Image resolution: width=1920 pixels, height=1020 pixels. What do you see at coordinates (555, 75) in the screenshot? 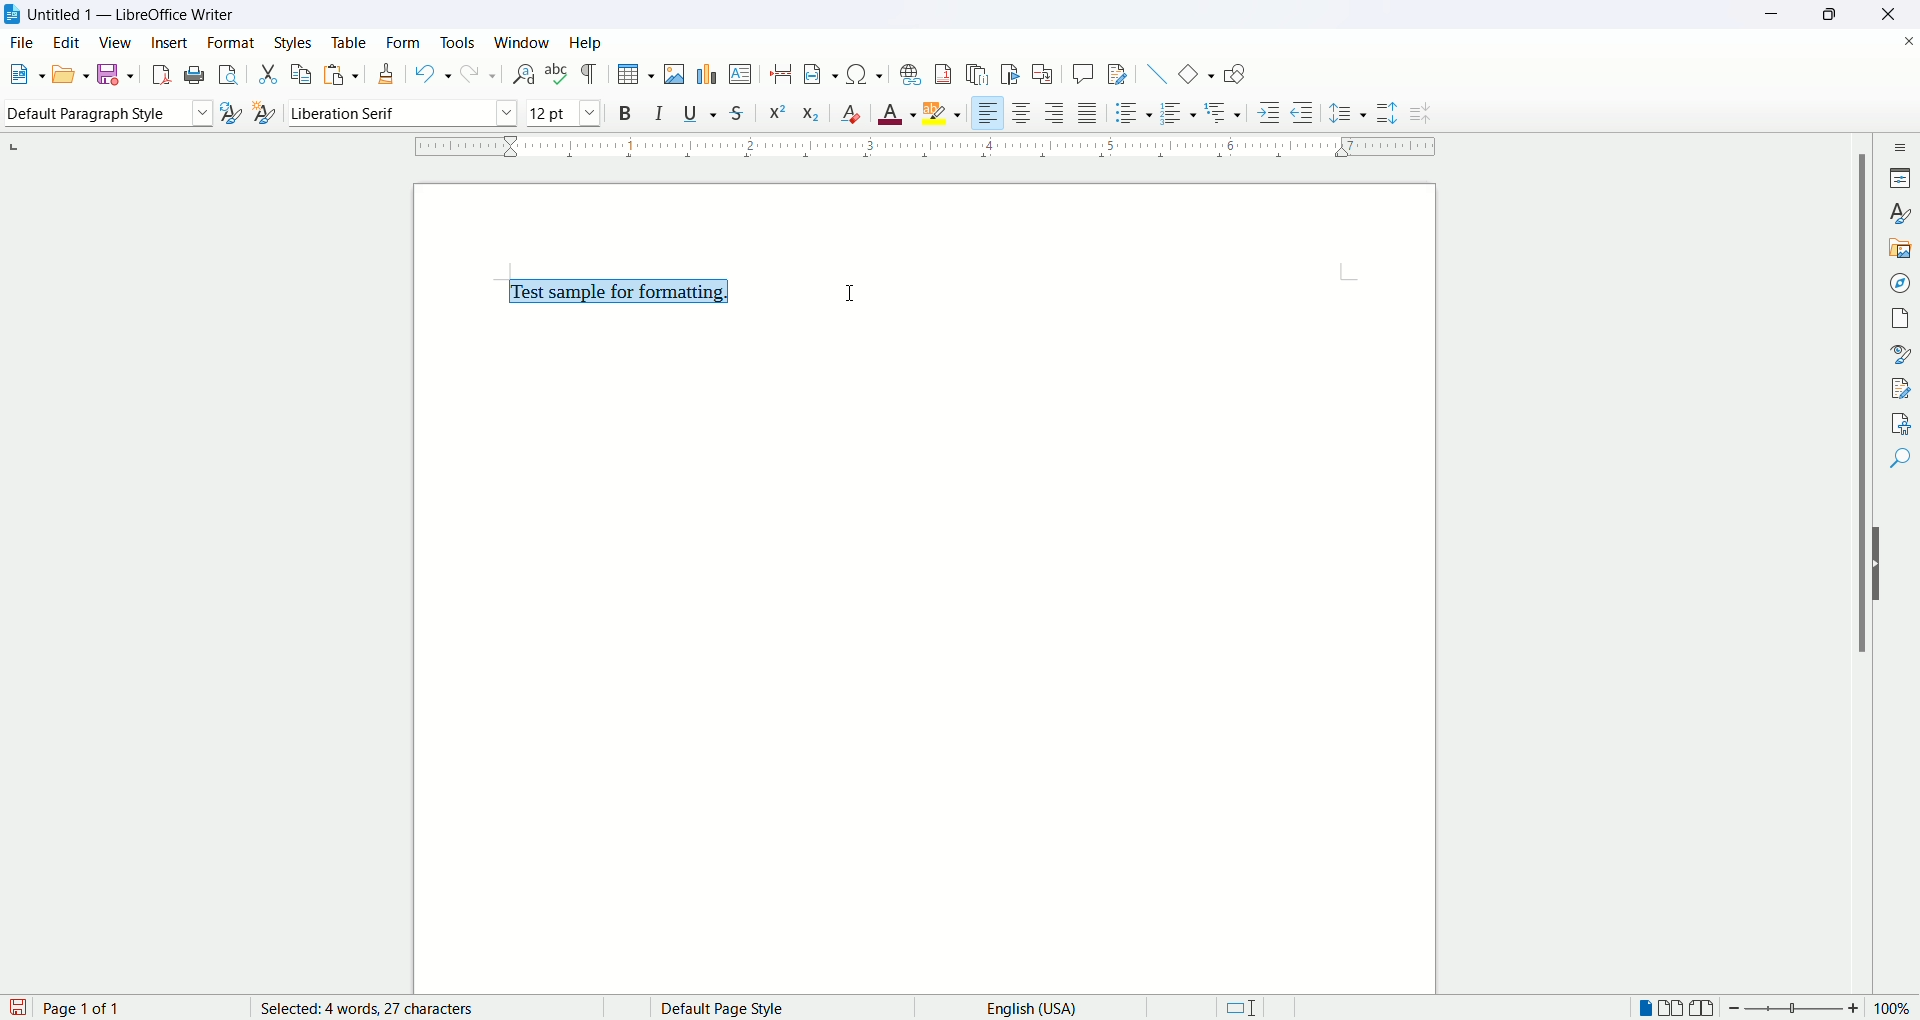
I see `spelling` at bounding box center [555, 75].